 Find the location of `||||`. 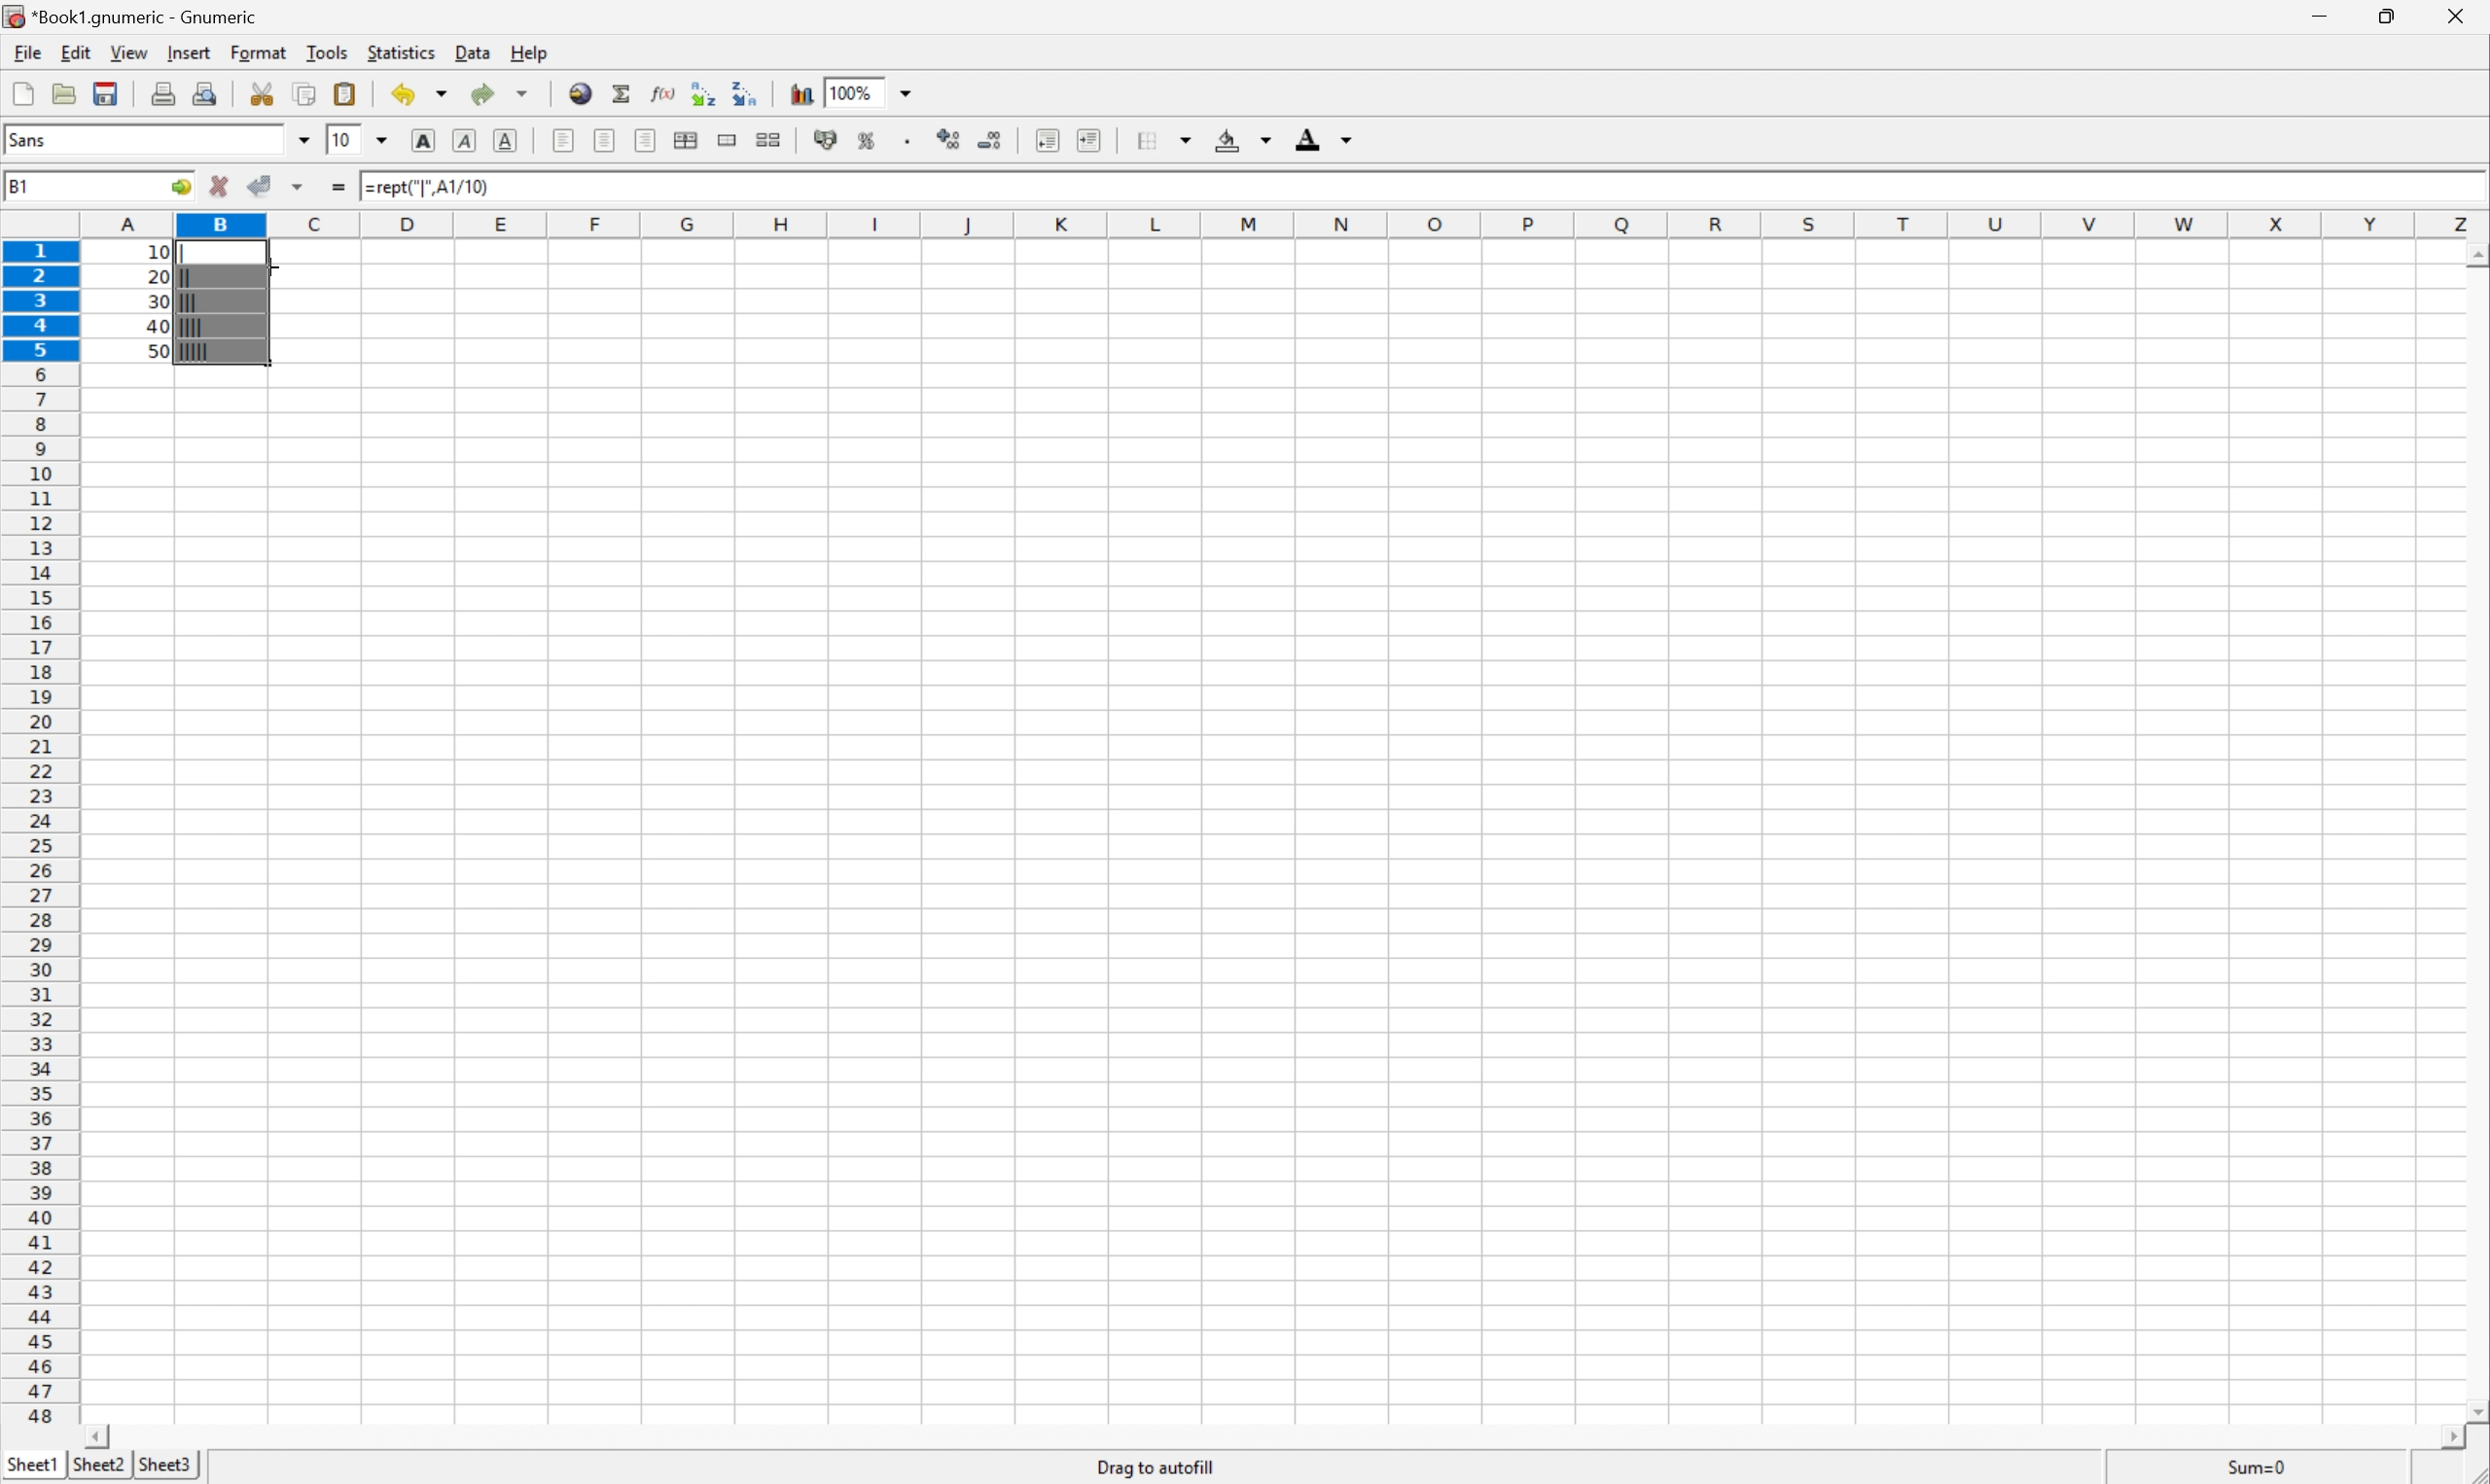

|||| is located at coordinates (192, 325).